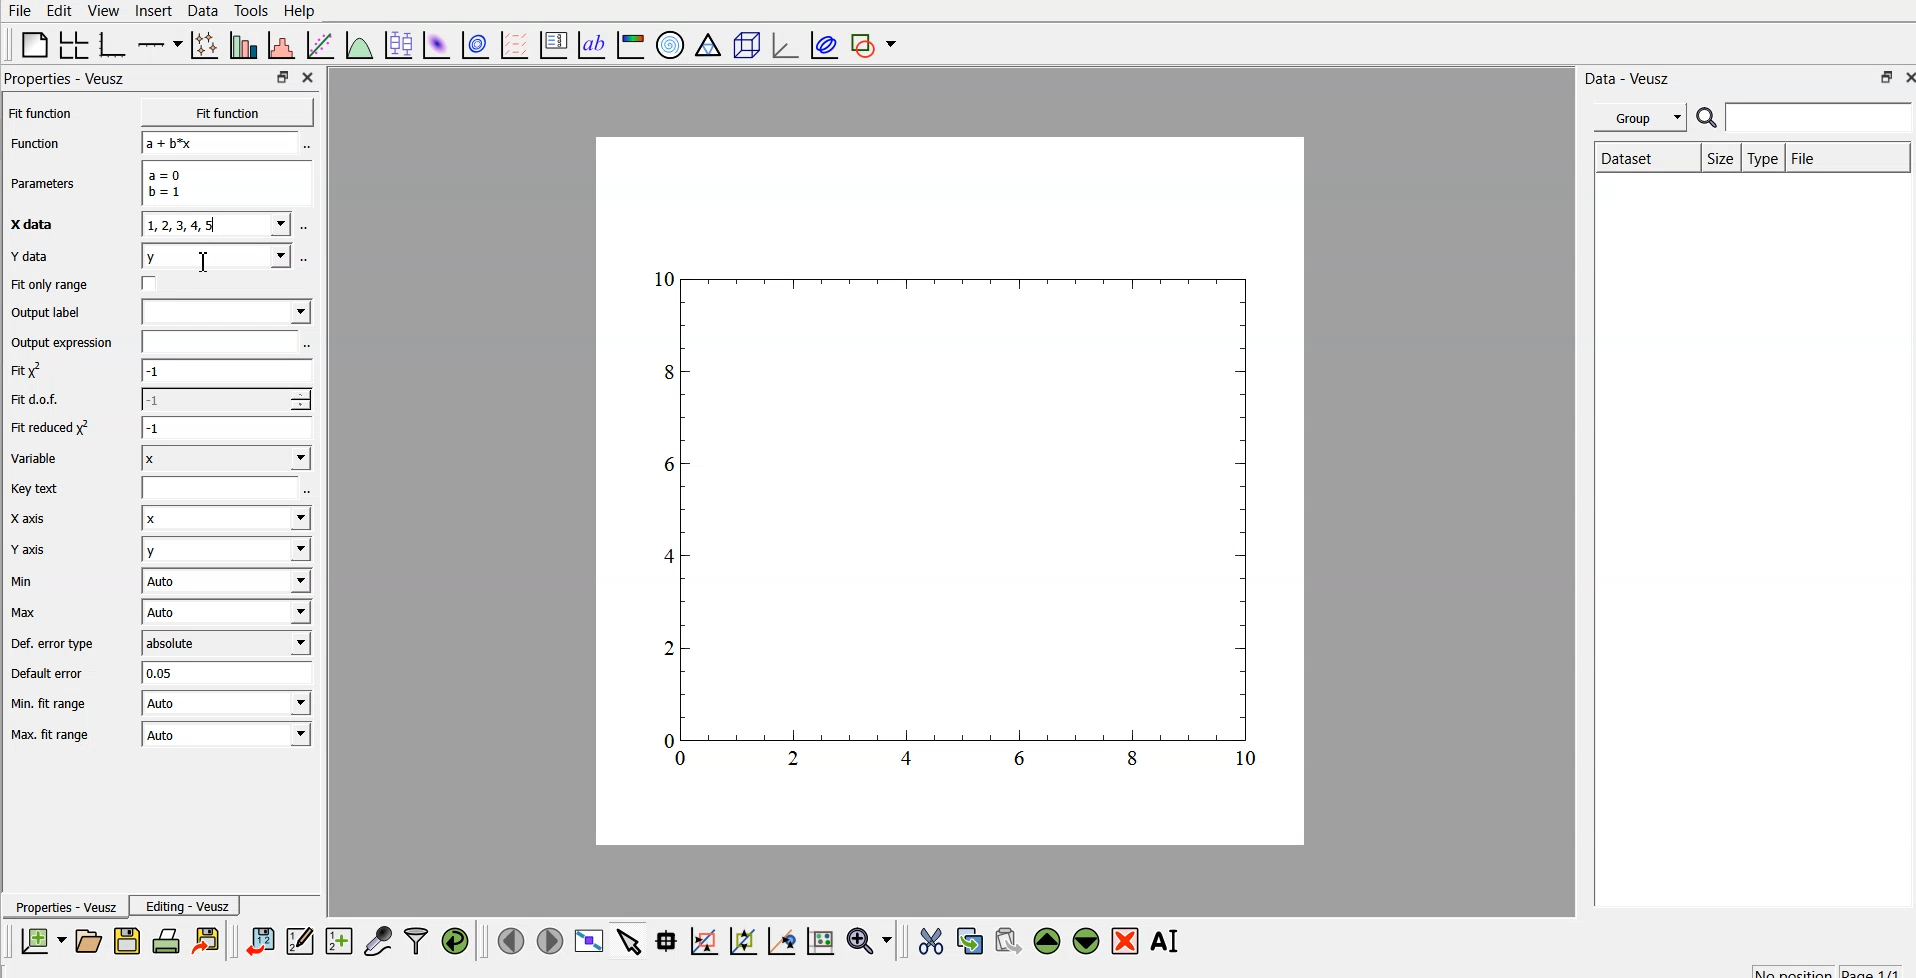  Describe the element at coordinates (956, 522) in the screenshot. I see `graph` at that location.